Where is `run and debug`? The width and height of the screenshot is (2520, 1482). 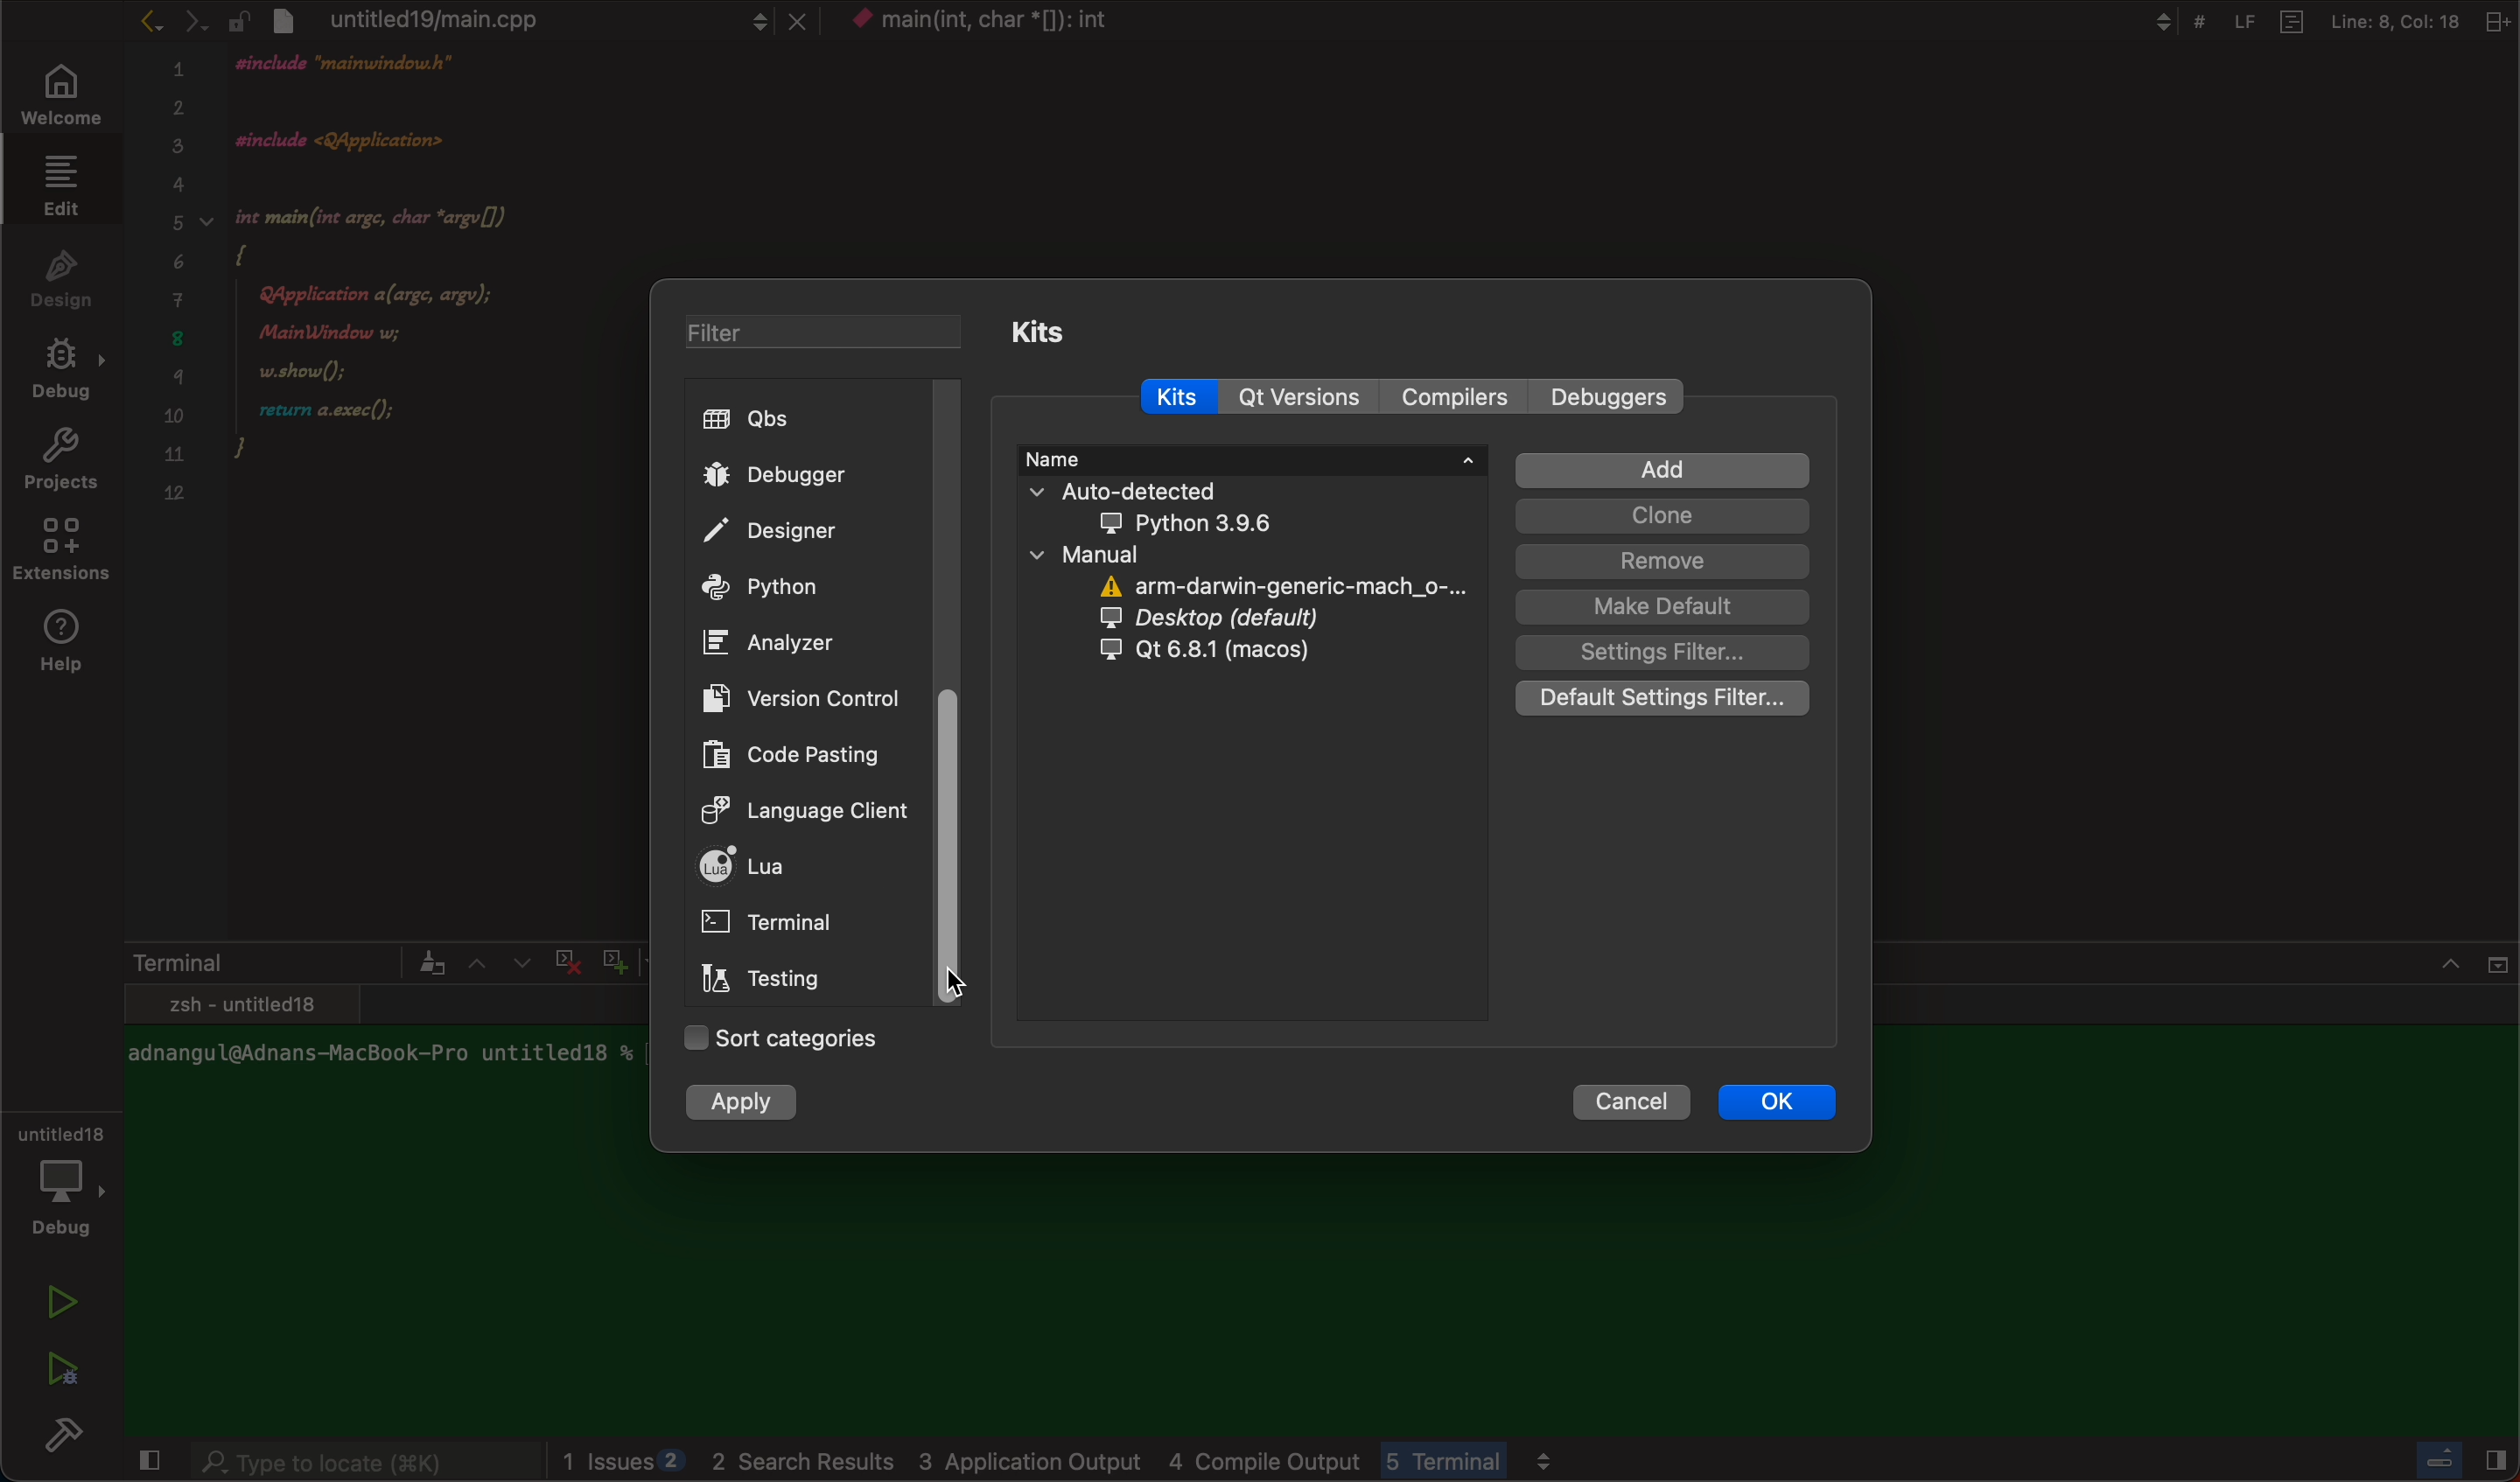
run and debug is located at coordinates (60, 1368).